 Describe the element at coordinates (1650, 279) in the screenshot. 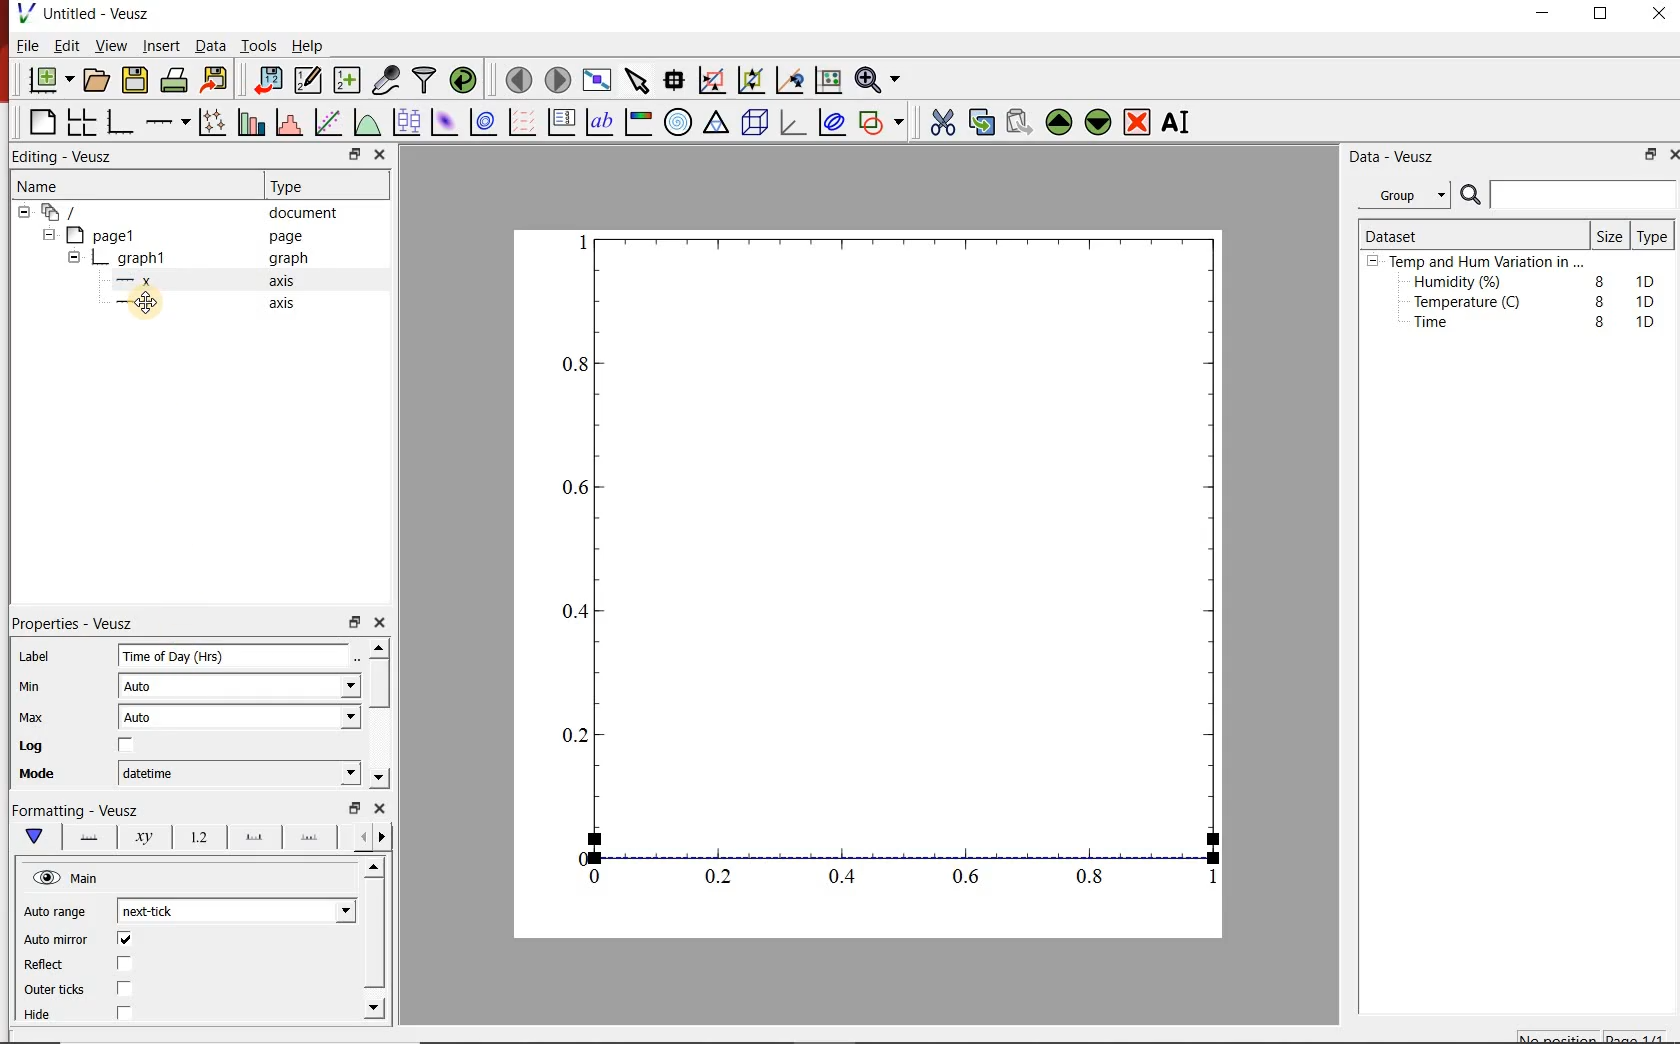

I see `1D` at that location.